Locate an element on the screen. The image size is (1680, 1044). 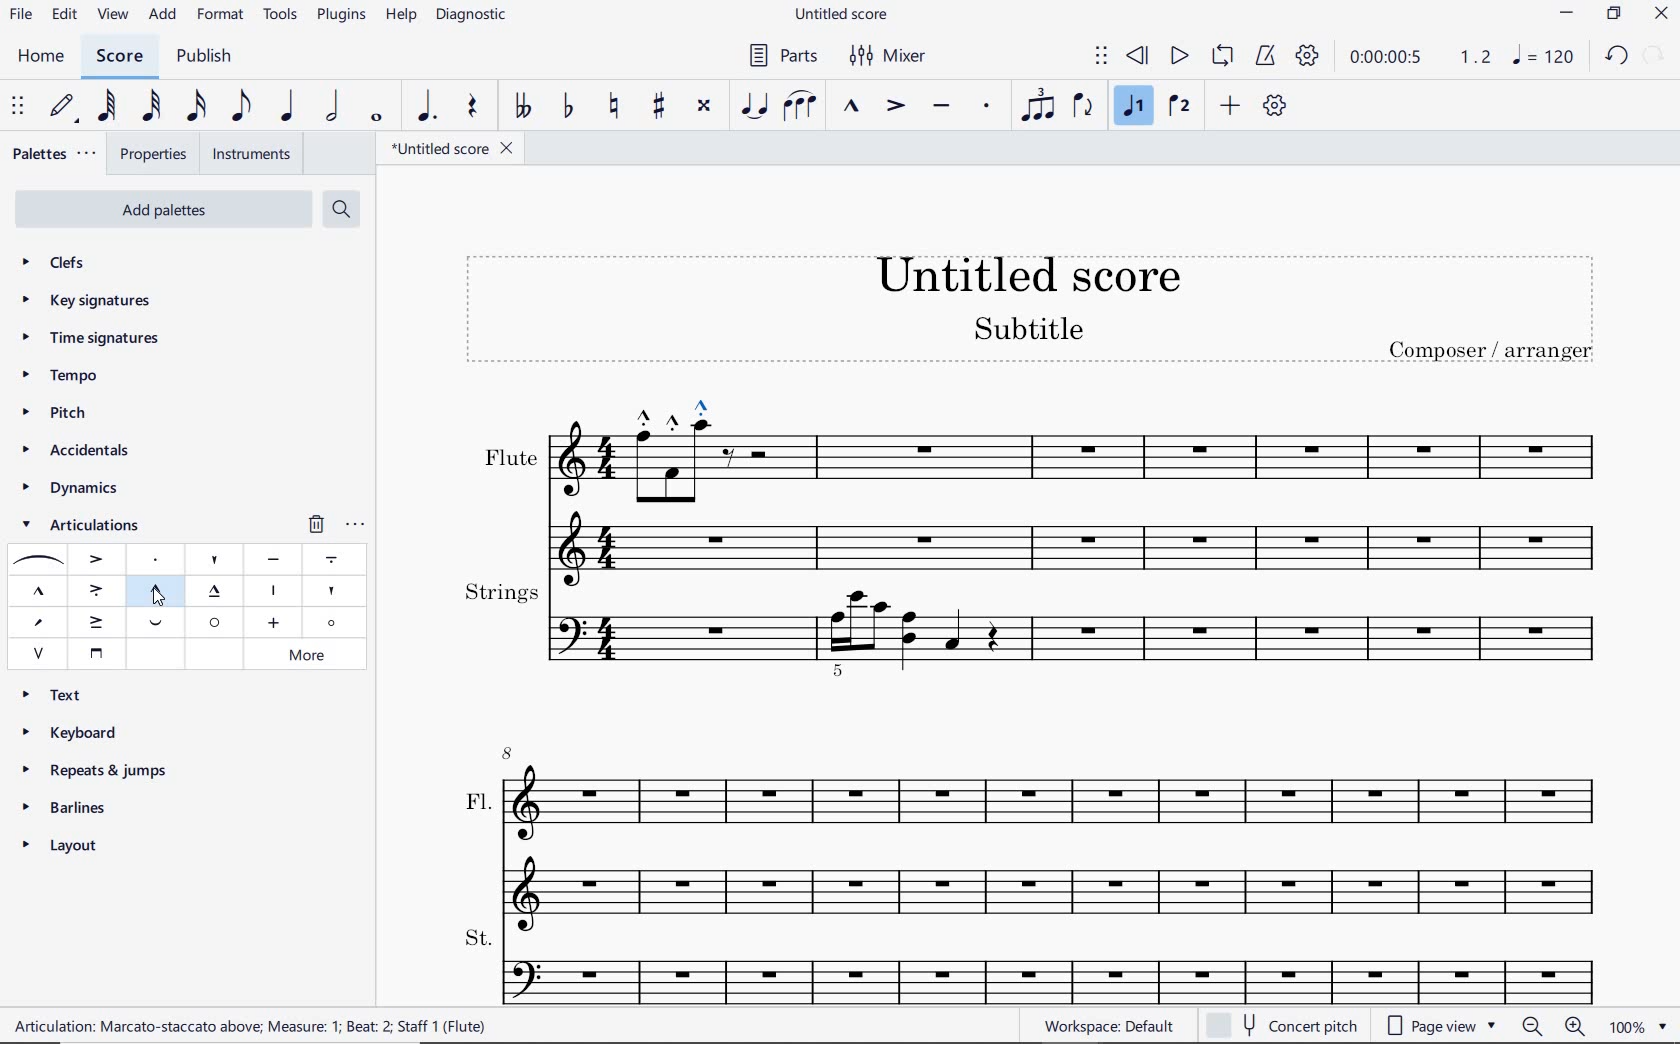
title is located at coordinates (1036, 316).